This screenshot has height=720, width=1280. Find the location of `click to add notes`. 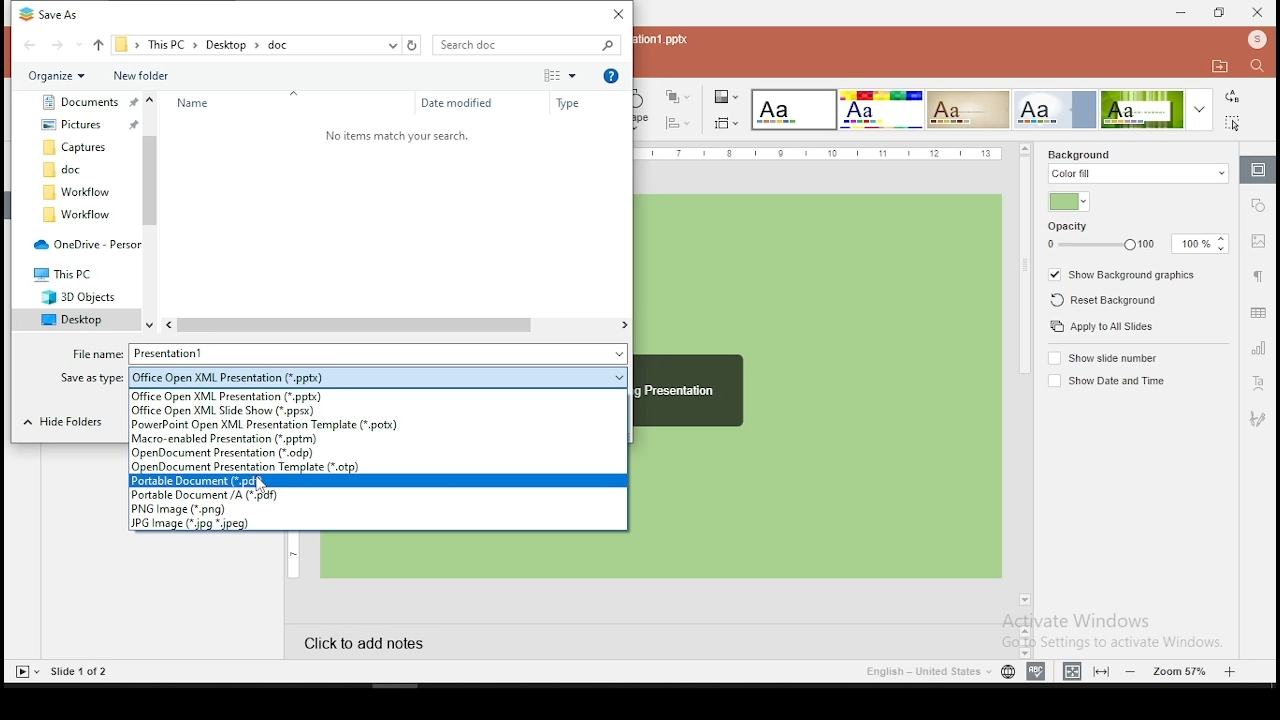

click to add notes is located at coordinates (435, 645).